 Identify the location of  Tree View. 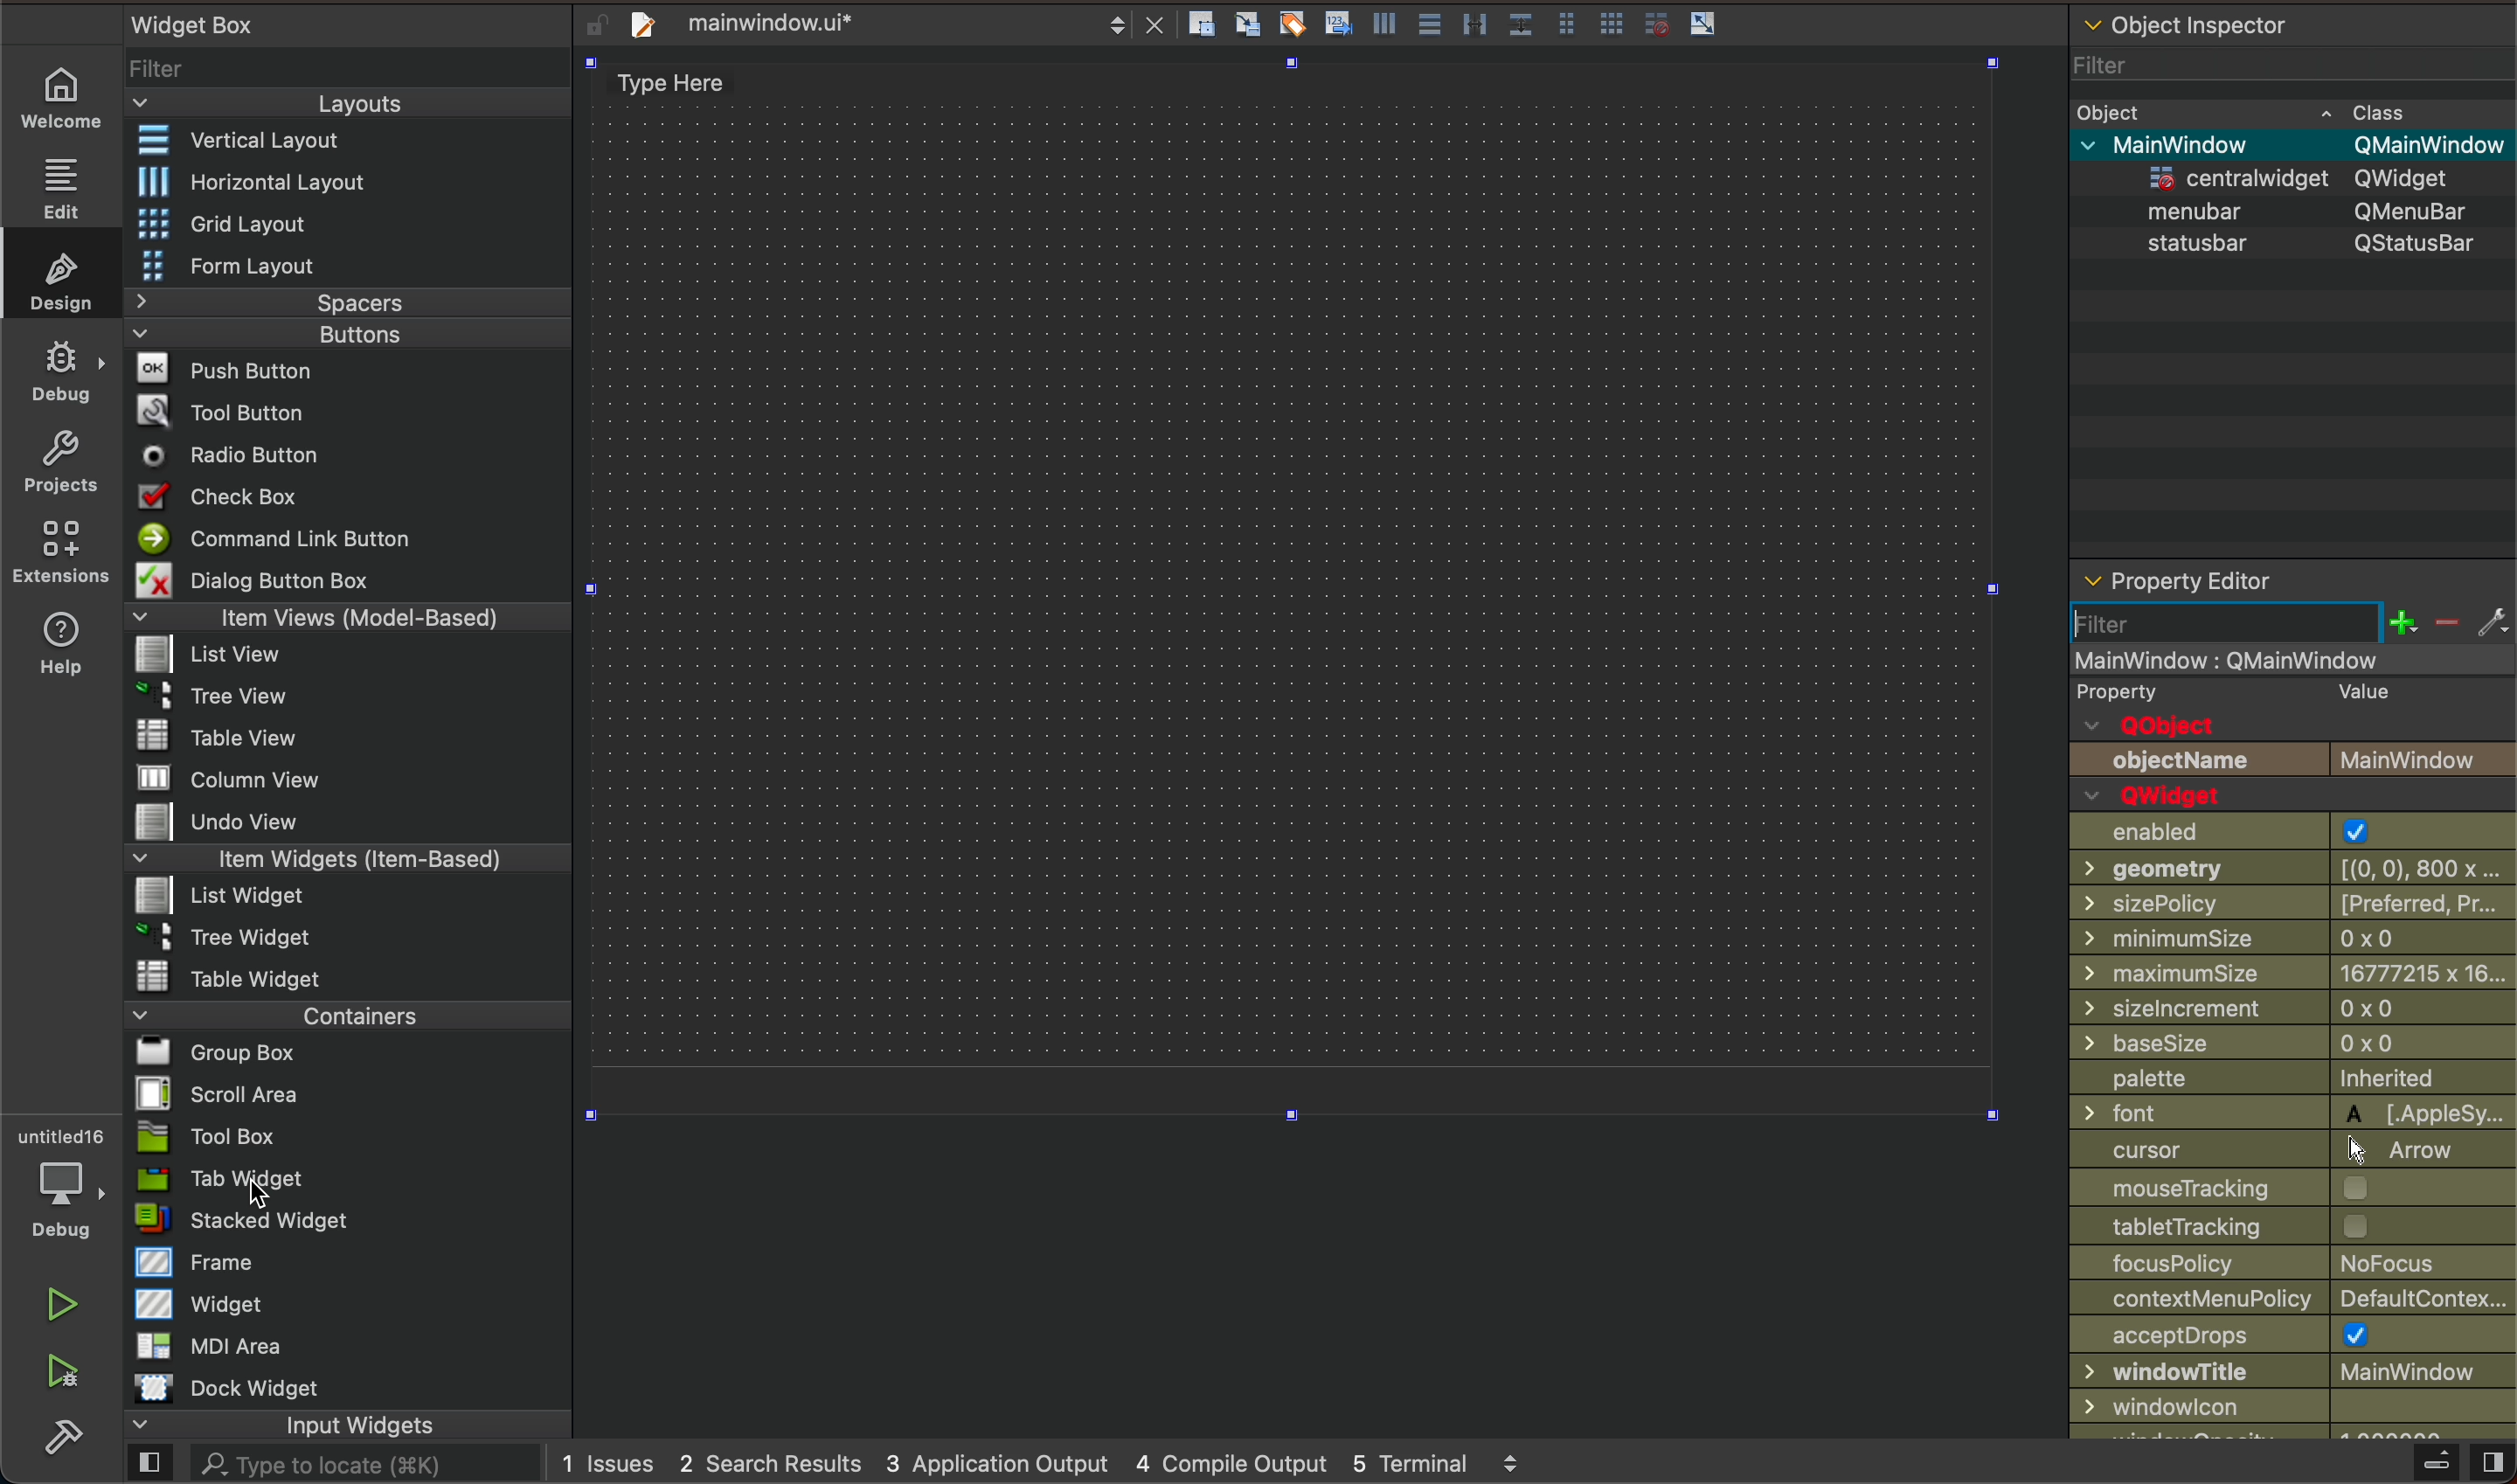
(216, 693).